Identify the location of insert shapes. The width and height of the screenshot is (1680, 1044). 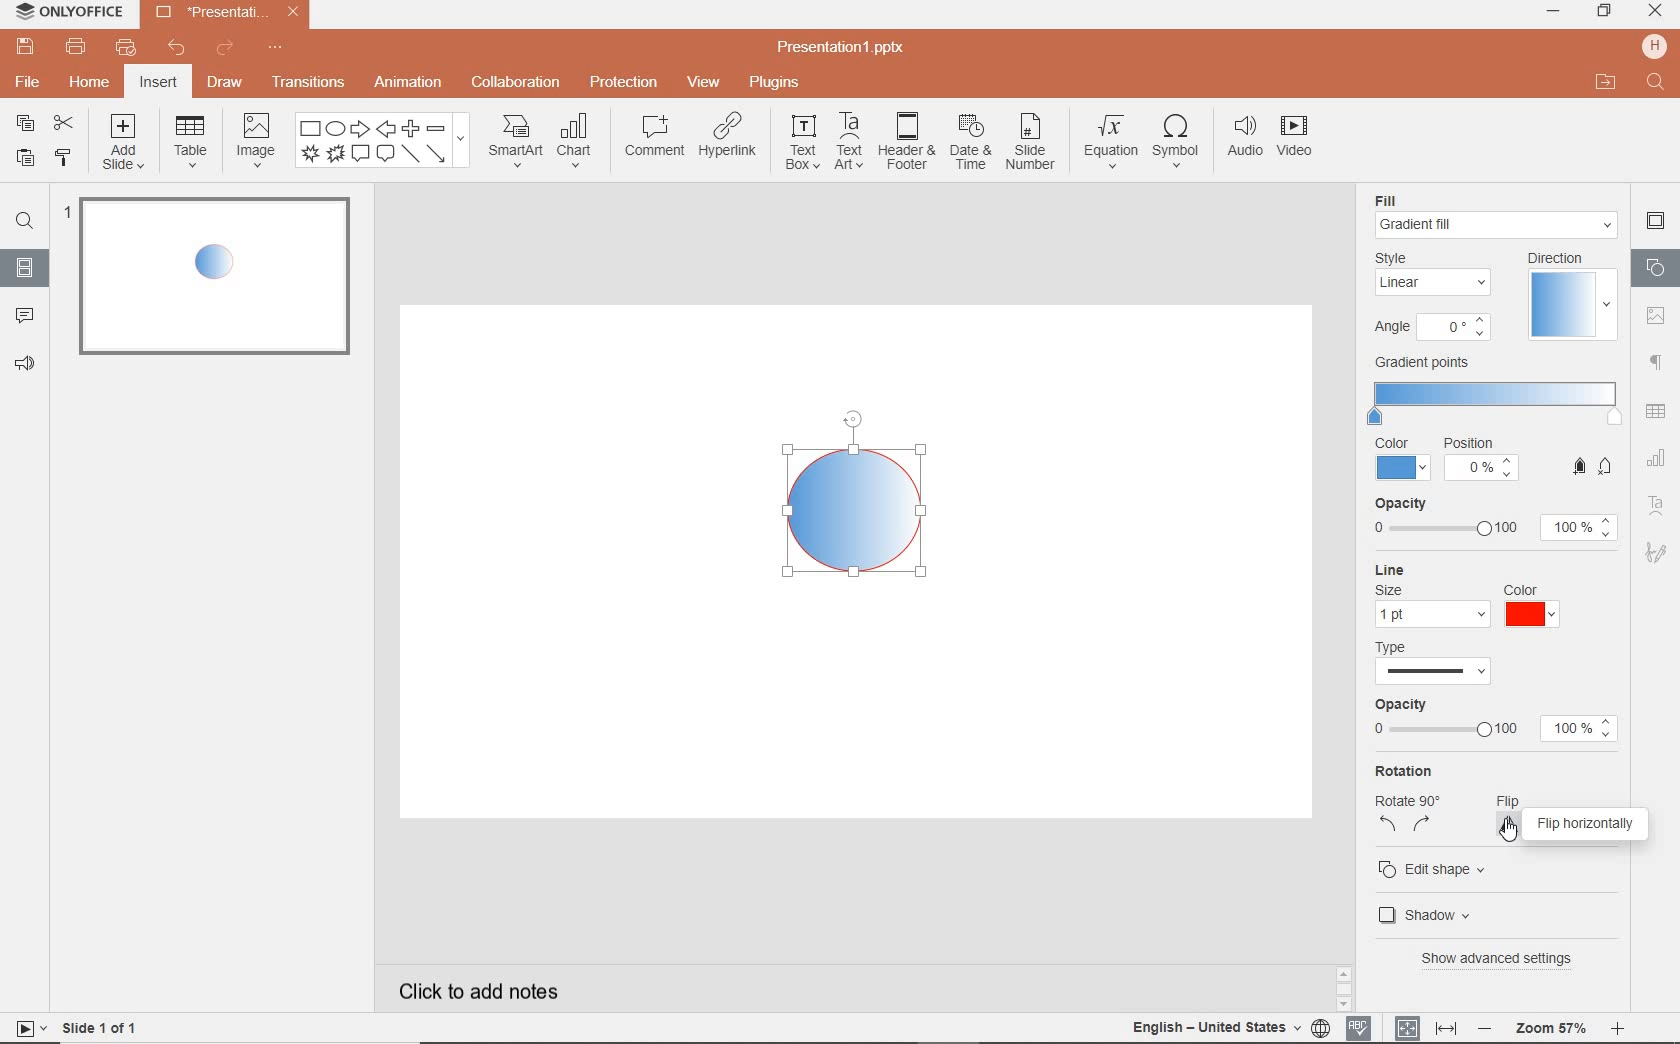
(1657, 267).